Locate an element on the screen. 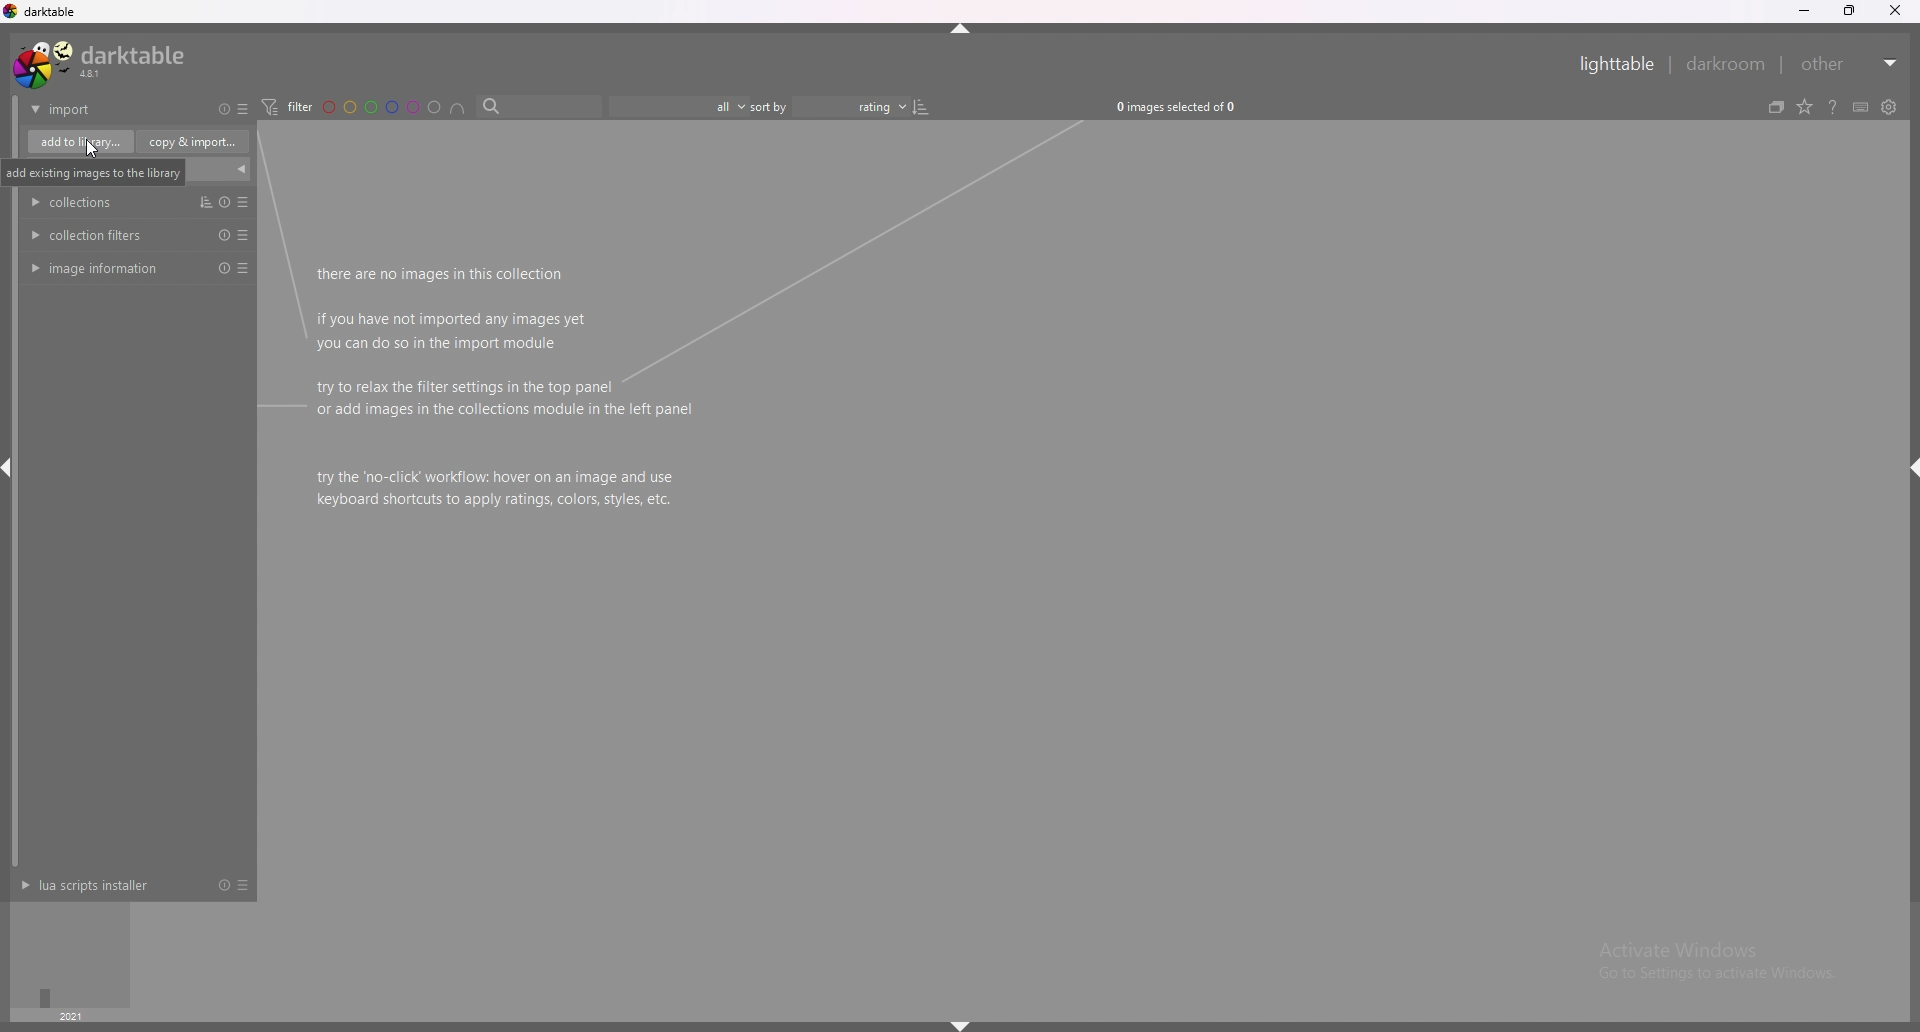  filter is located at coordinates (287, 107).